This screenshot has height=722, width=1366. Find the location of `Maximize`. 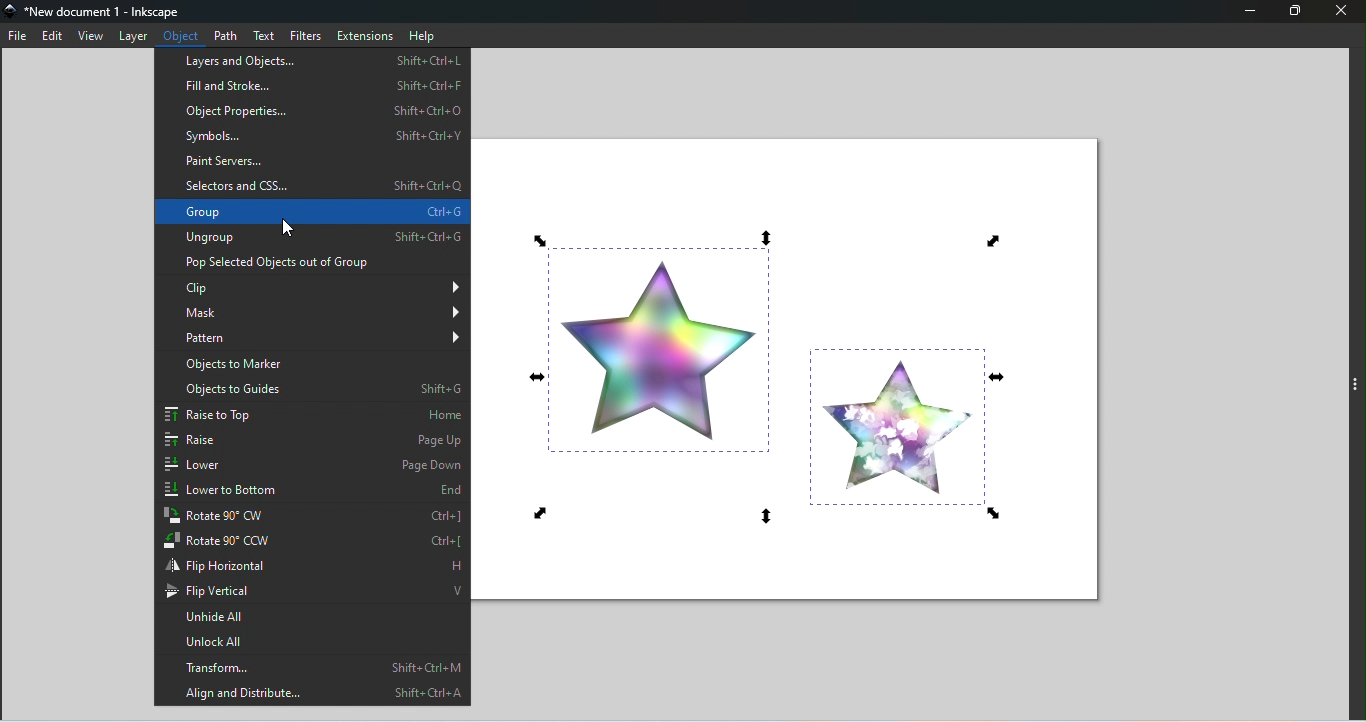

Maximize is located at coordinates (1300, 13).